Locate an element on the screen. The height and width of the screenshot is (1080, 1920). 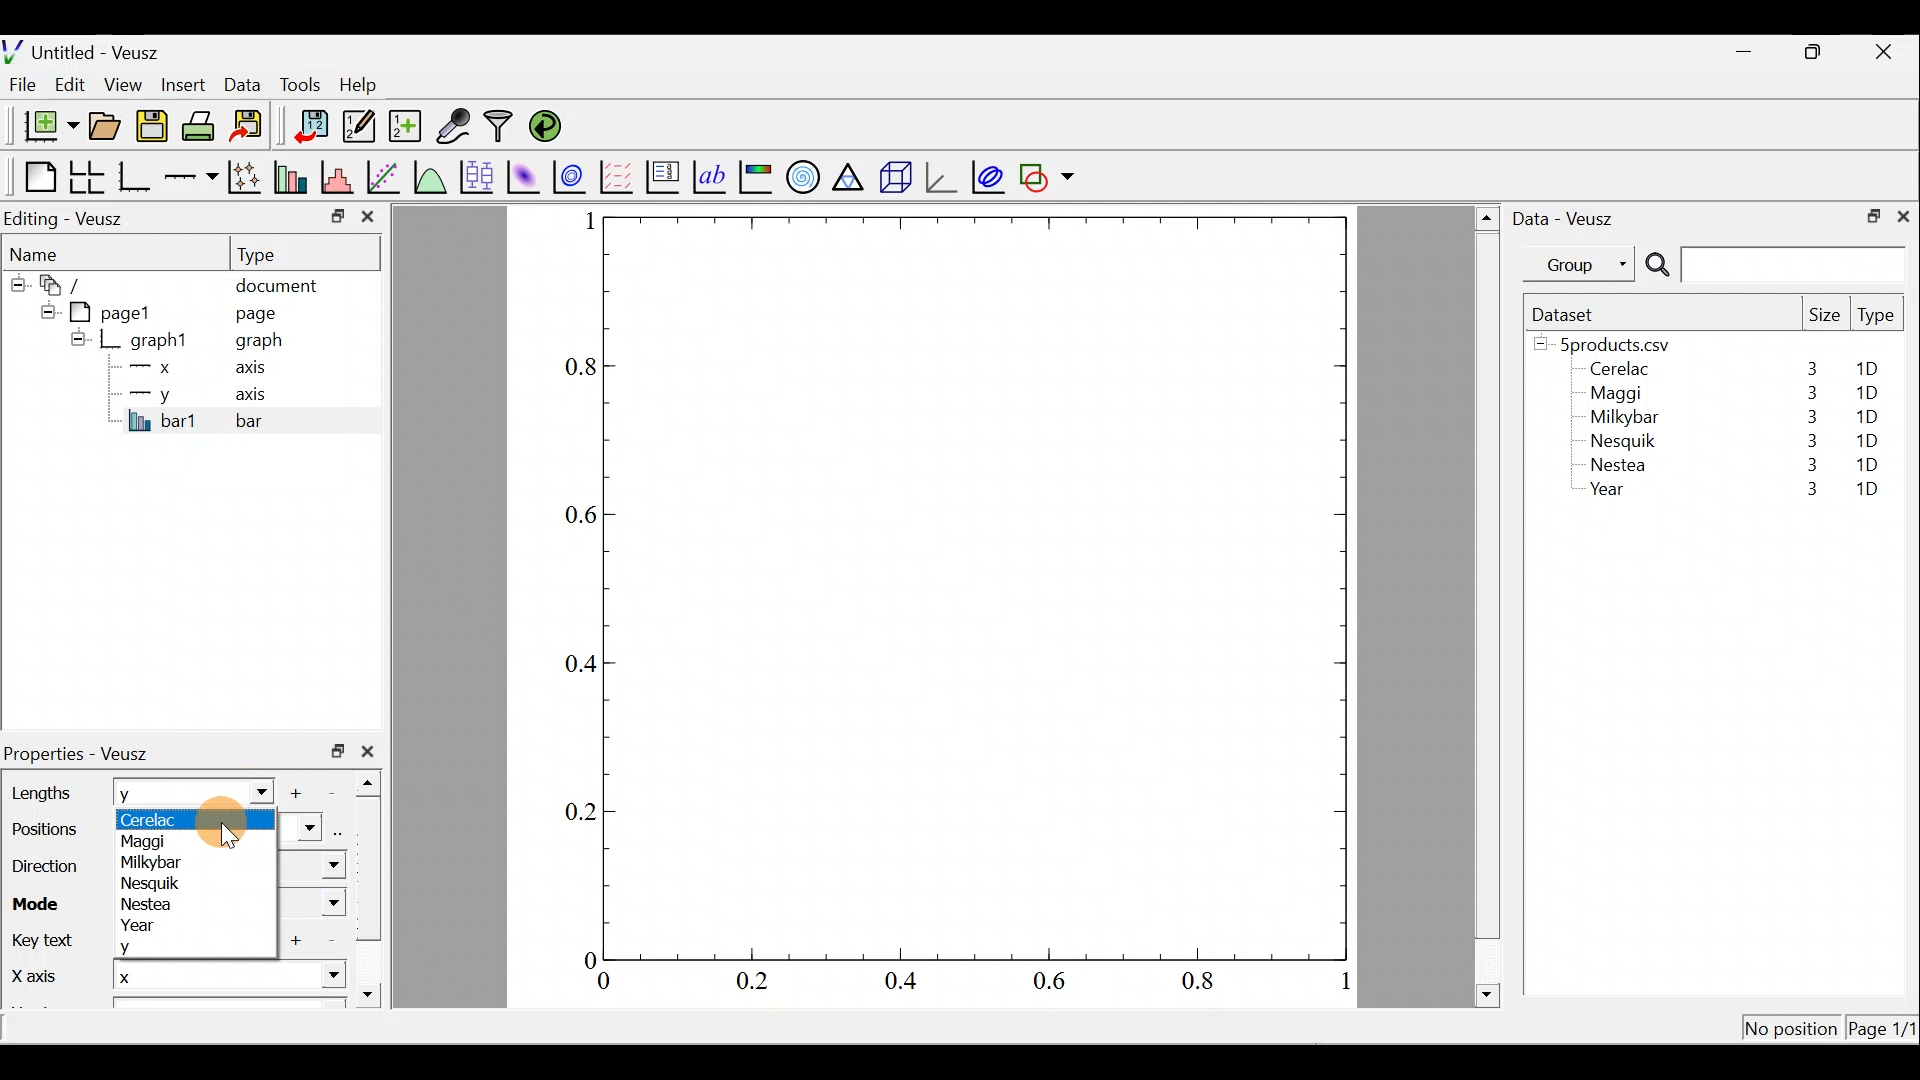
Text label is located at coordinates (712, 174).